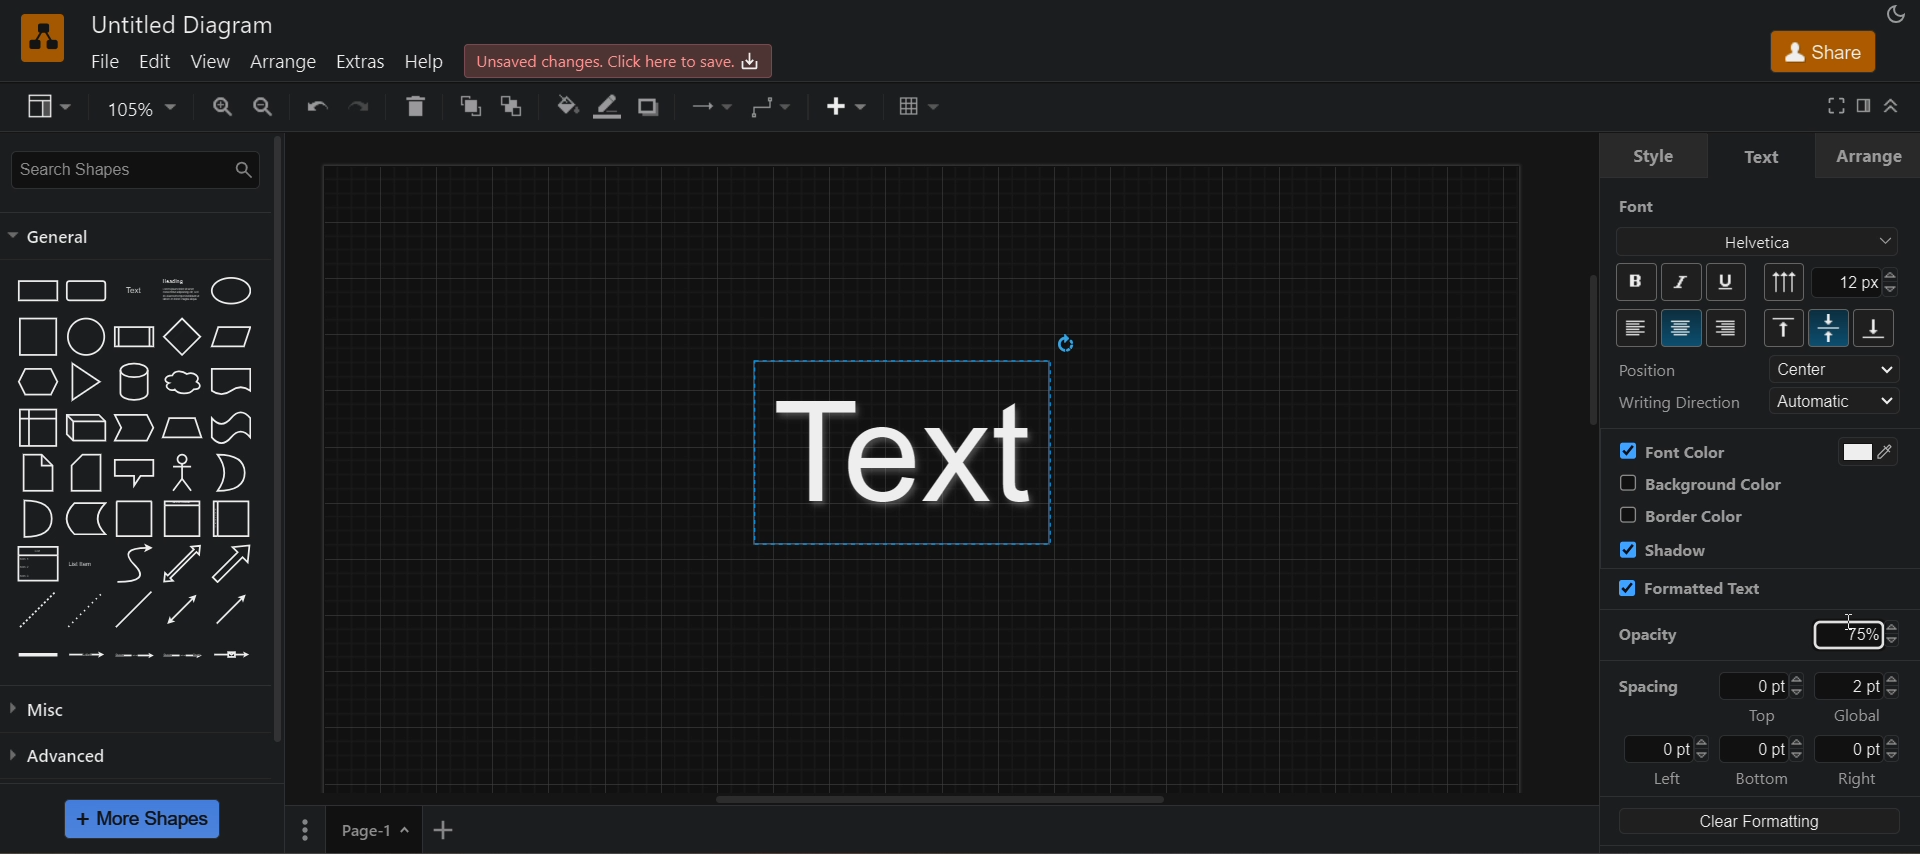  What do you see at coordinates (146, 109) in the screenshot?
I see `zoom` at bounding box center [146, 109].